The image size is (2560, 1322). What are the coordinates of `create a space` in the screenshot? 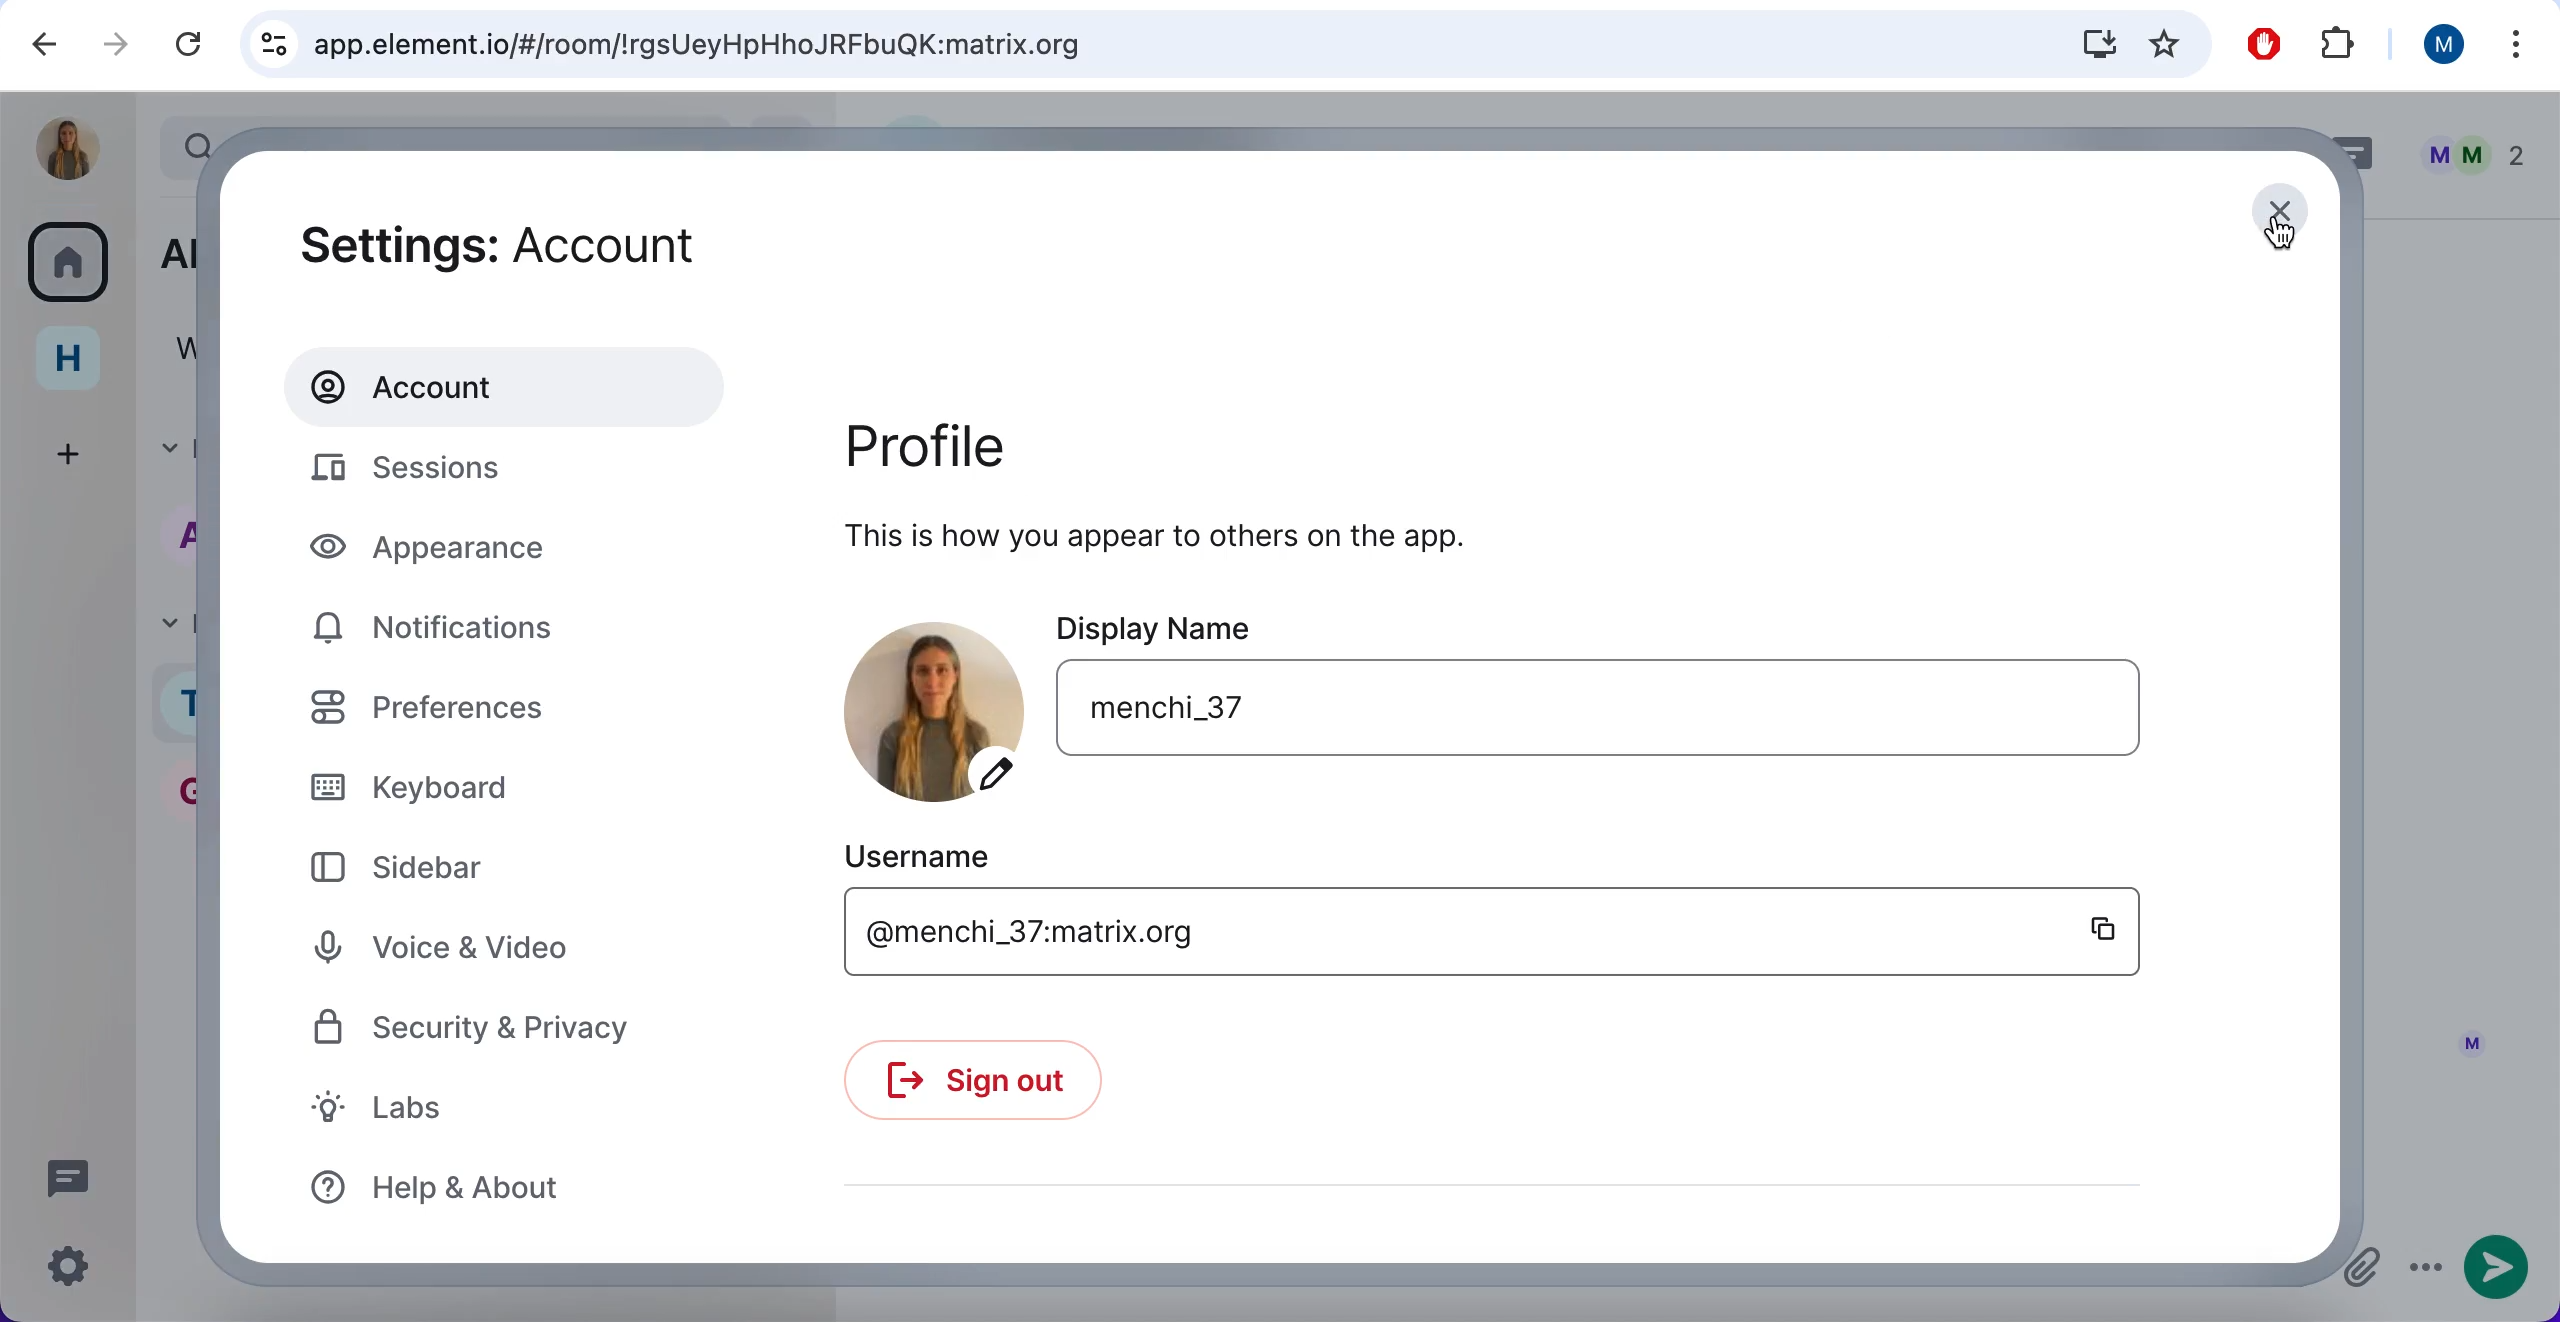 It's located at (64, 451).